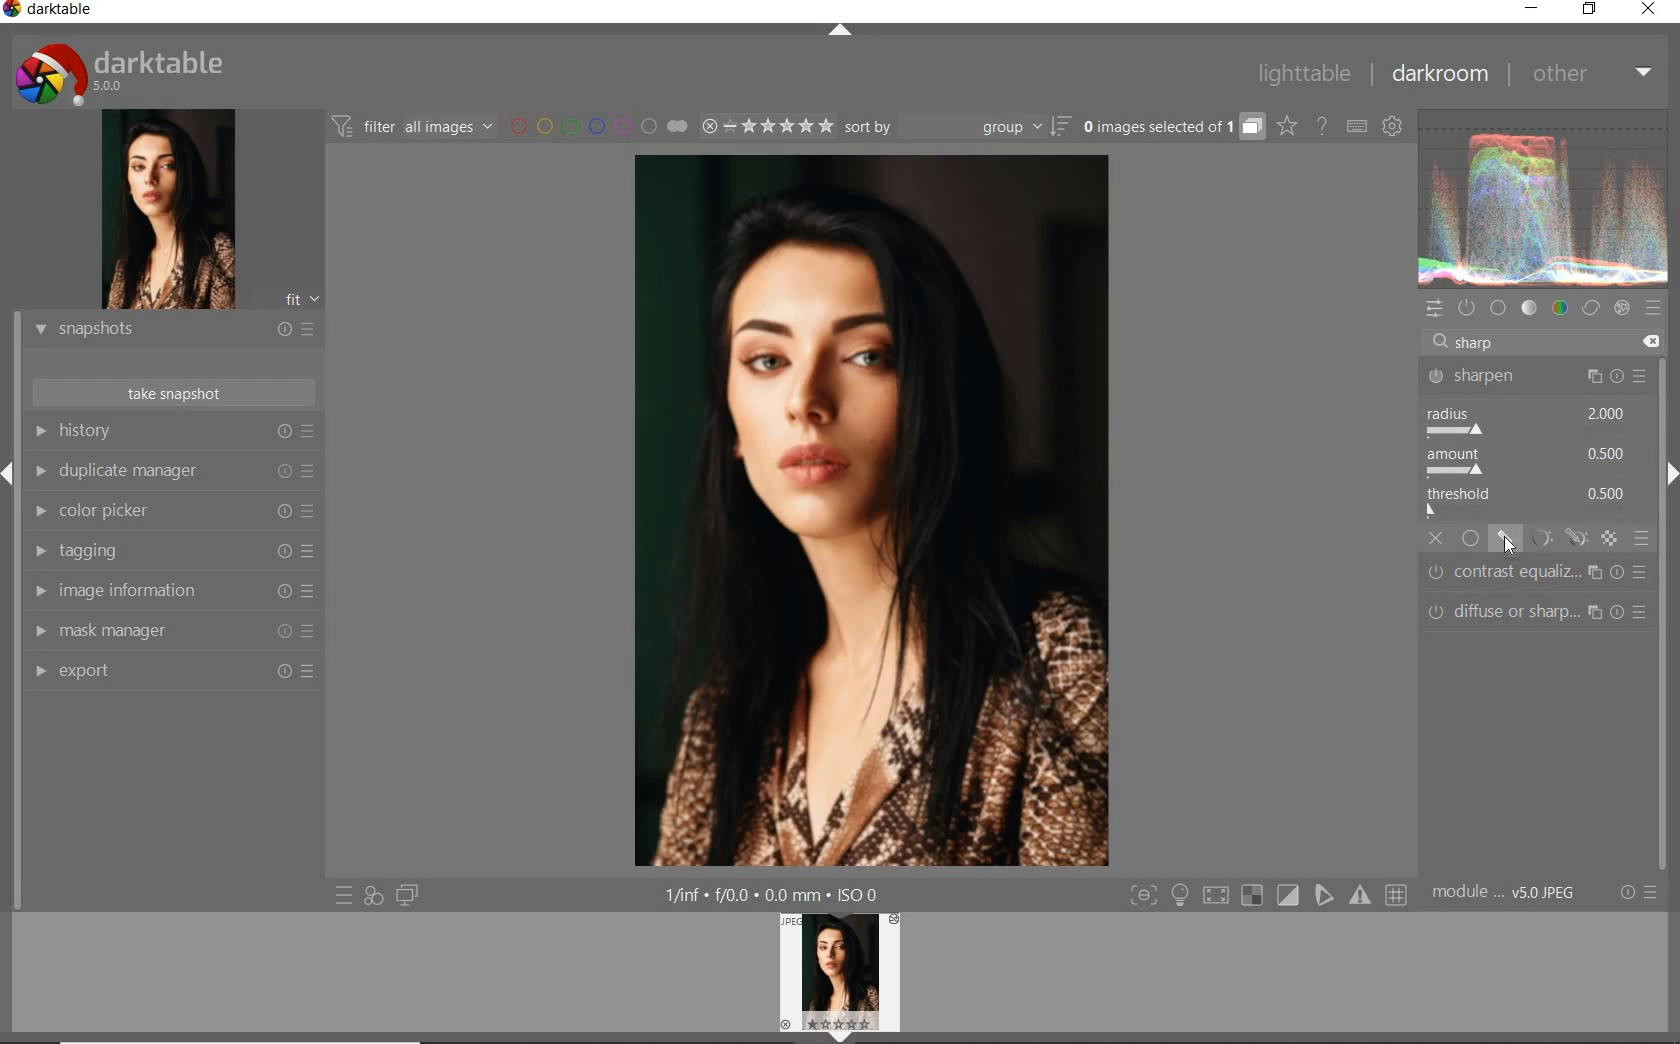  I want to click on reset or presets and preferences, so click(1639, 893).